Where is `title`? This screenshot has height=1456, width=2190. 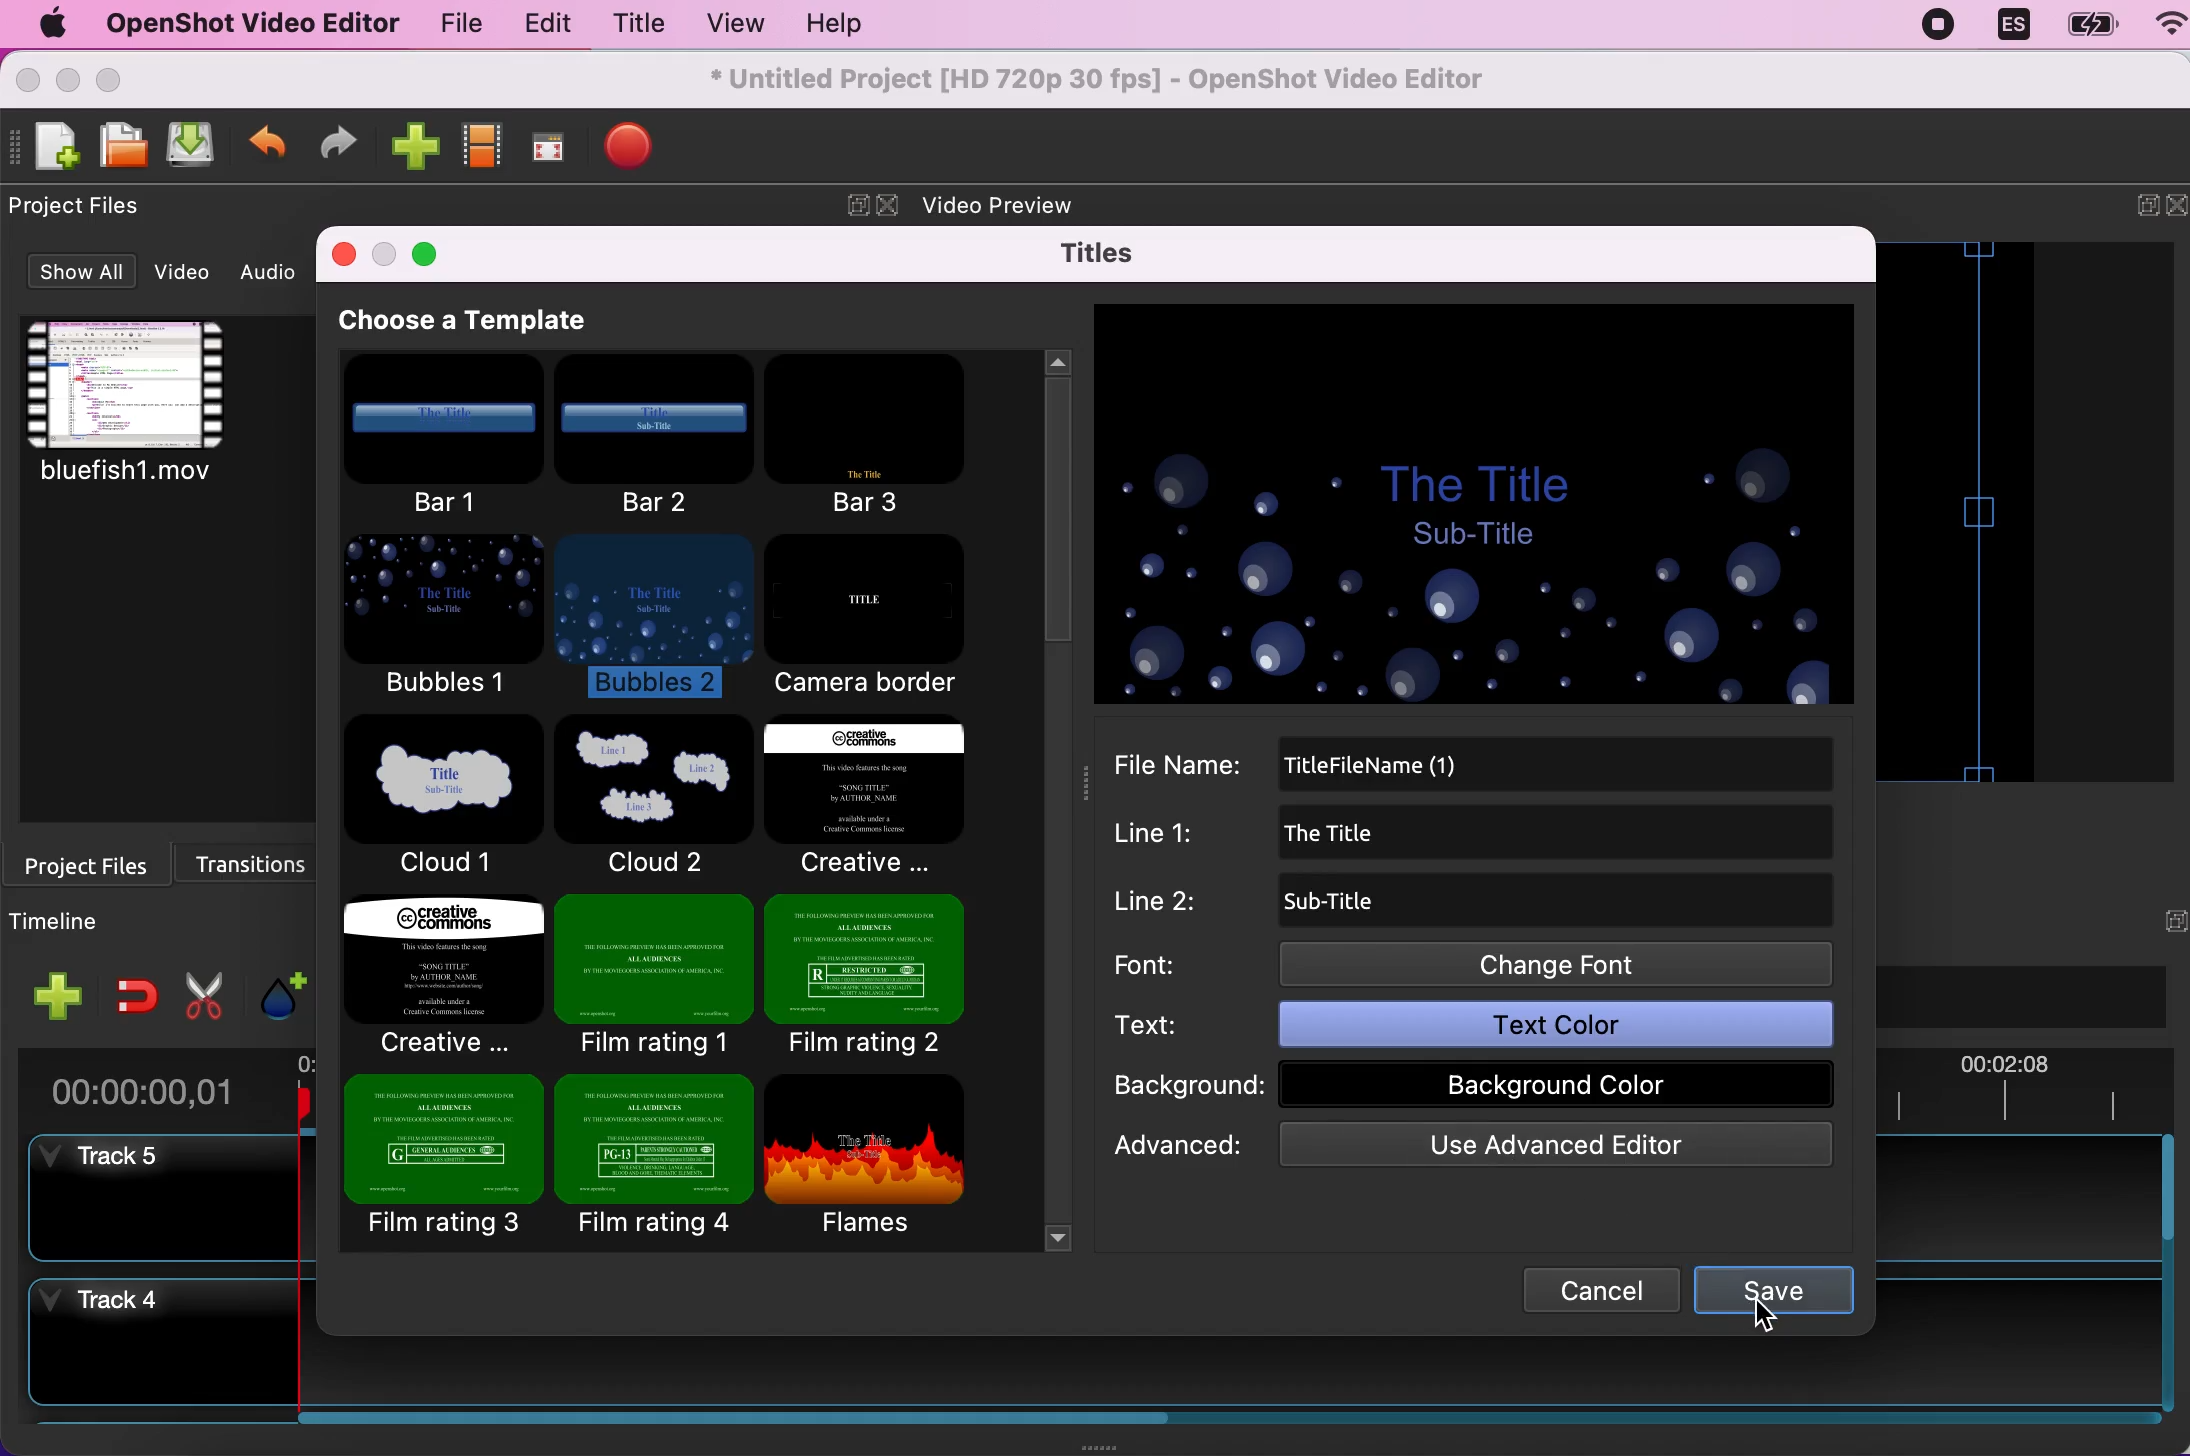
title is located at coordinates (634, 27).